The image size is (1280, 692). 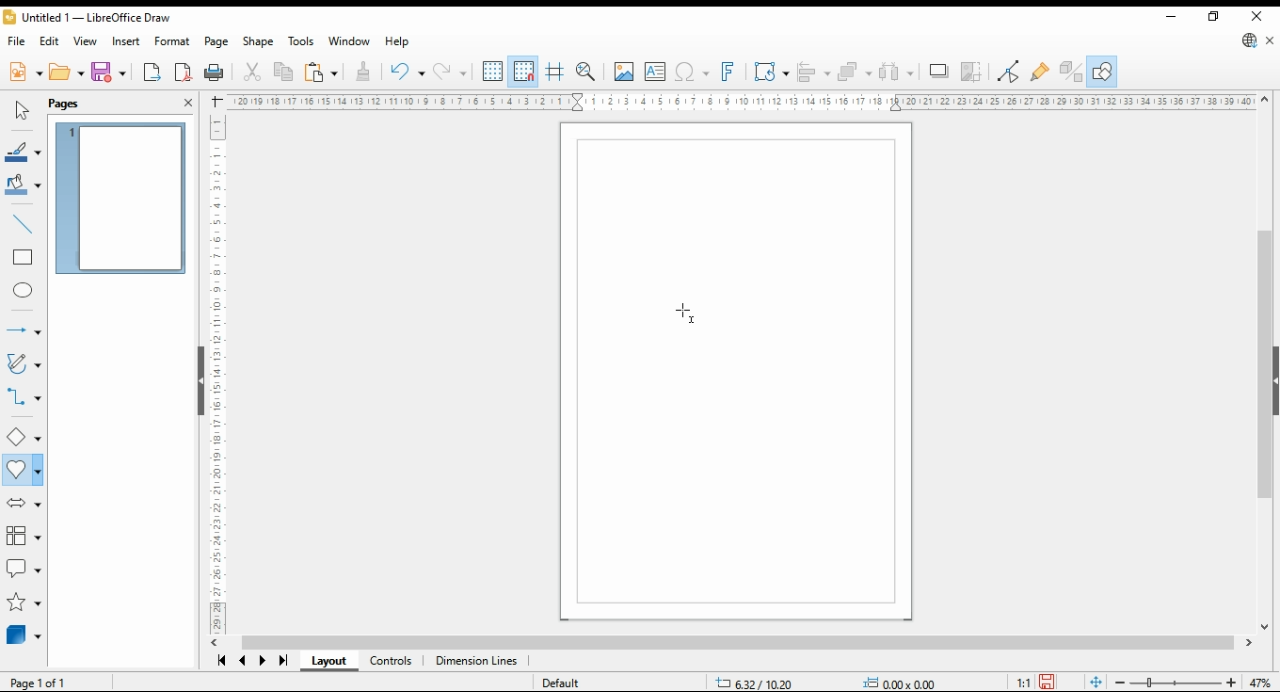 What do you see at coordinates (184, 72) in the screenshot?
I see `export as pdf` at bounding box center [184, 72].